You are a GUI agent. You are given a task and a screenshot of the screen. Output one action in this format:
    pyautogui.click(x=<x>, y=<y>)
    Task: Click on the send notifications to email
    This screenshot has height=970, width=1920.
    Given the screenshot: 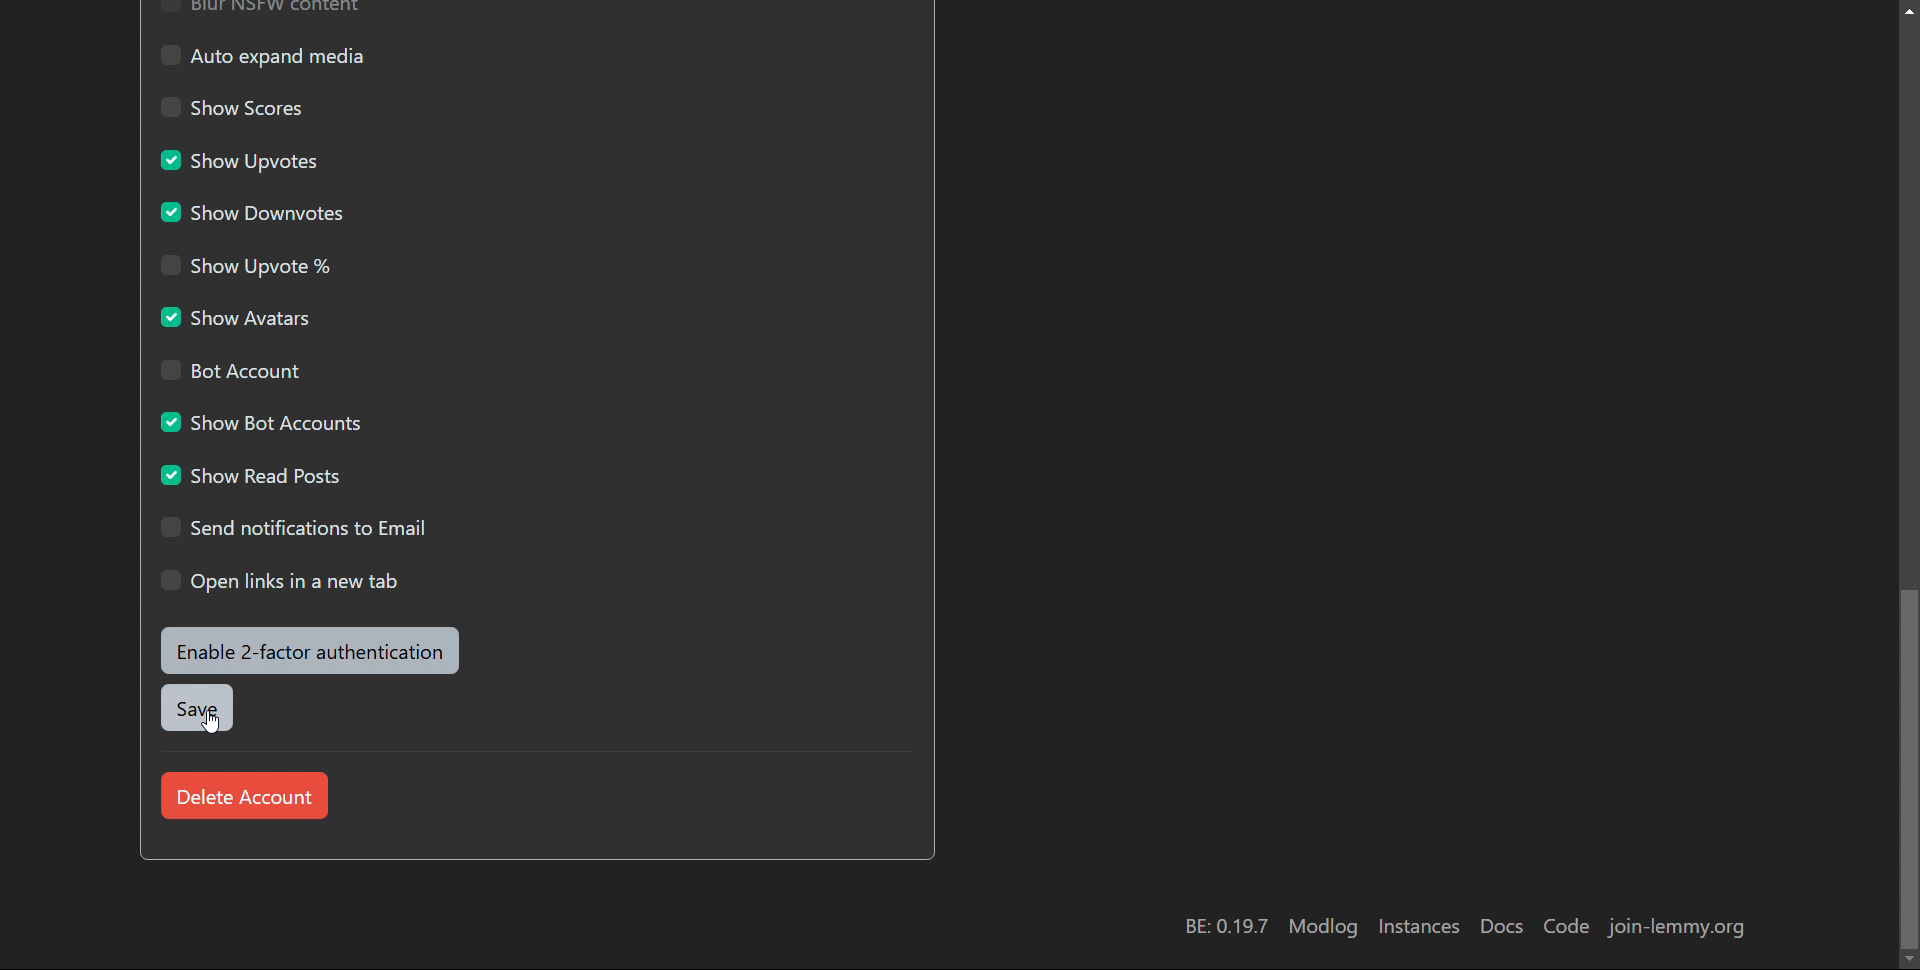 What is the action you would take?
    pyautogui.click(x=297, y=528)
    